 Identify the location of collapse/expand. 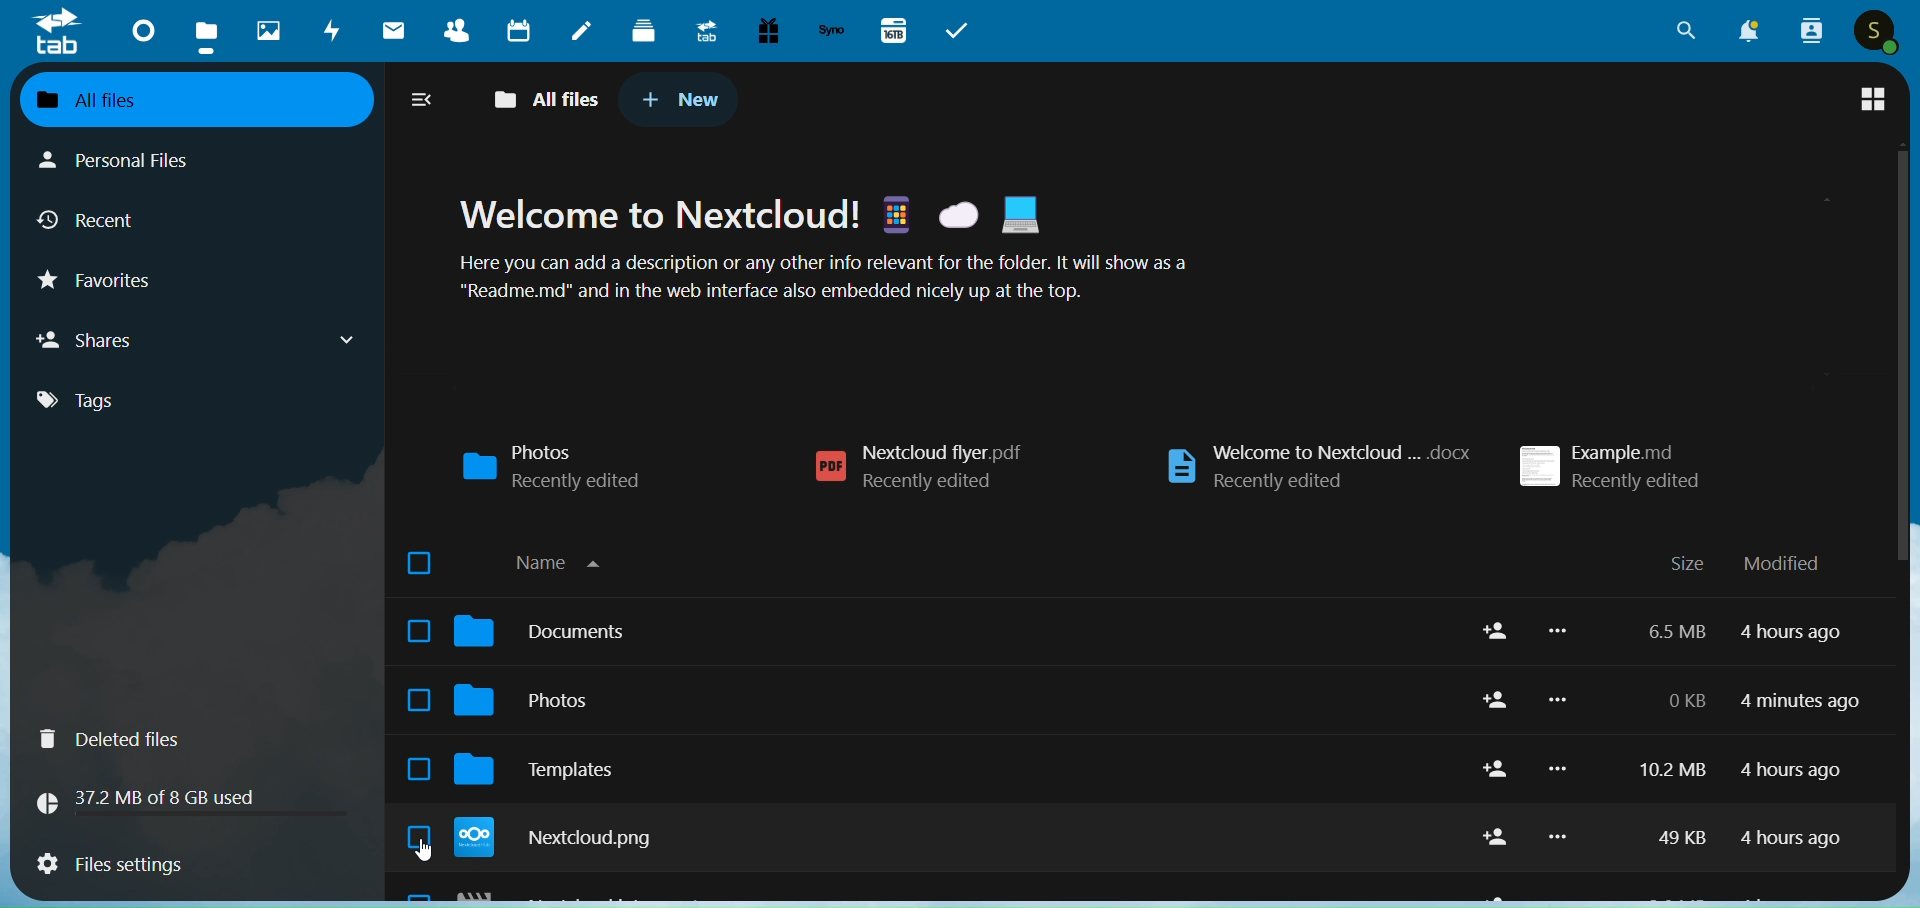
(421, 102).